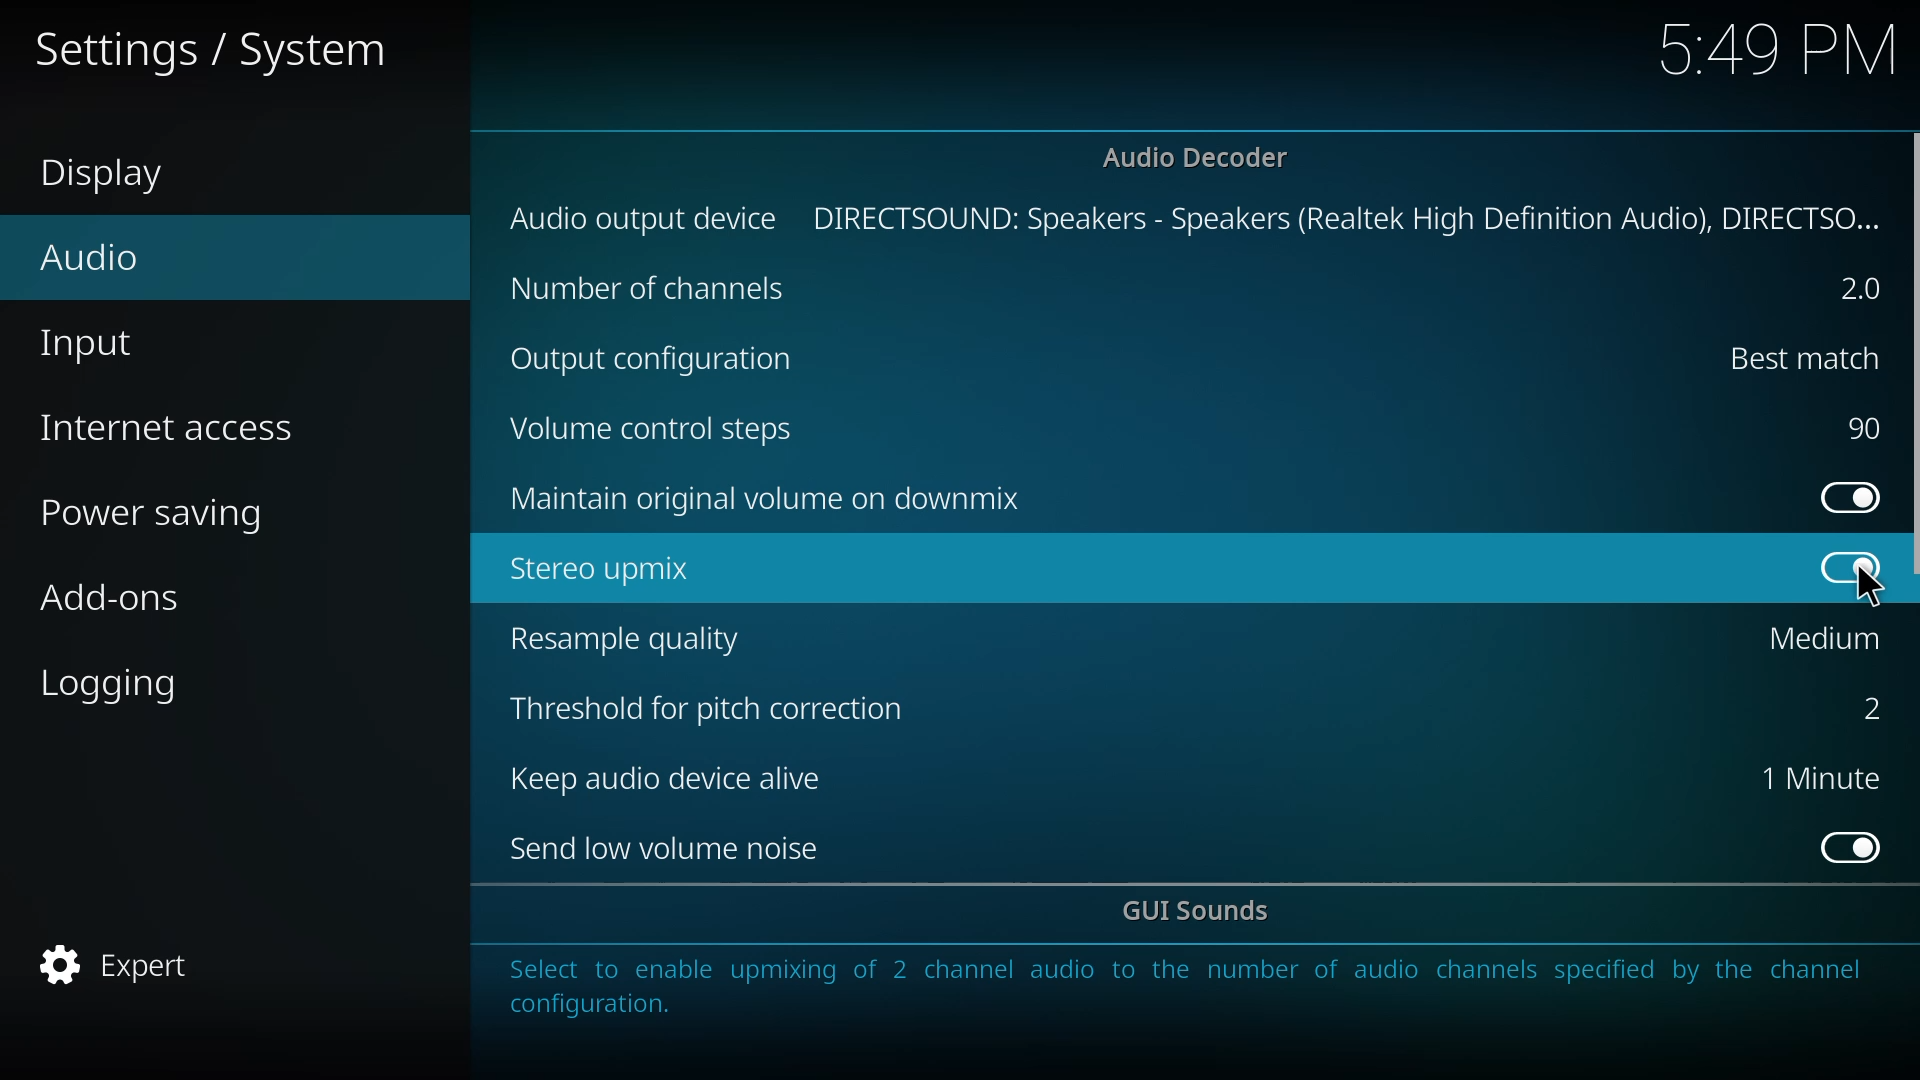 This screenshot has width=1920, height=1080. Describe the element at coordinates (652, 287) in the screenshot. I see `channels` at that location.